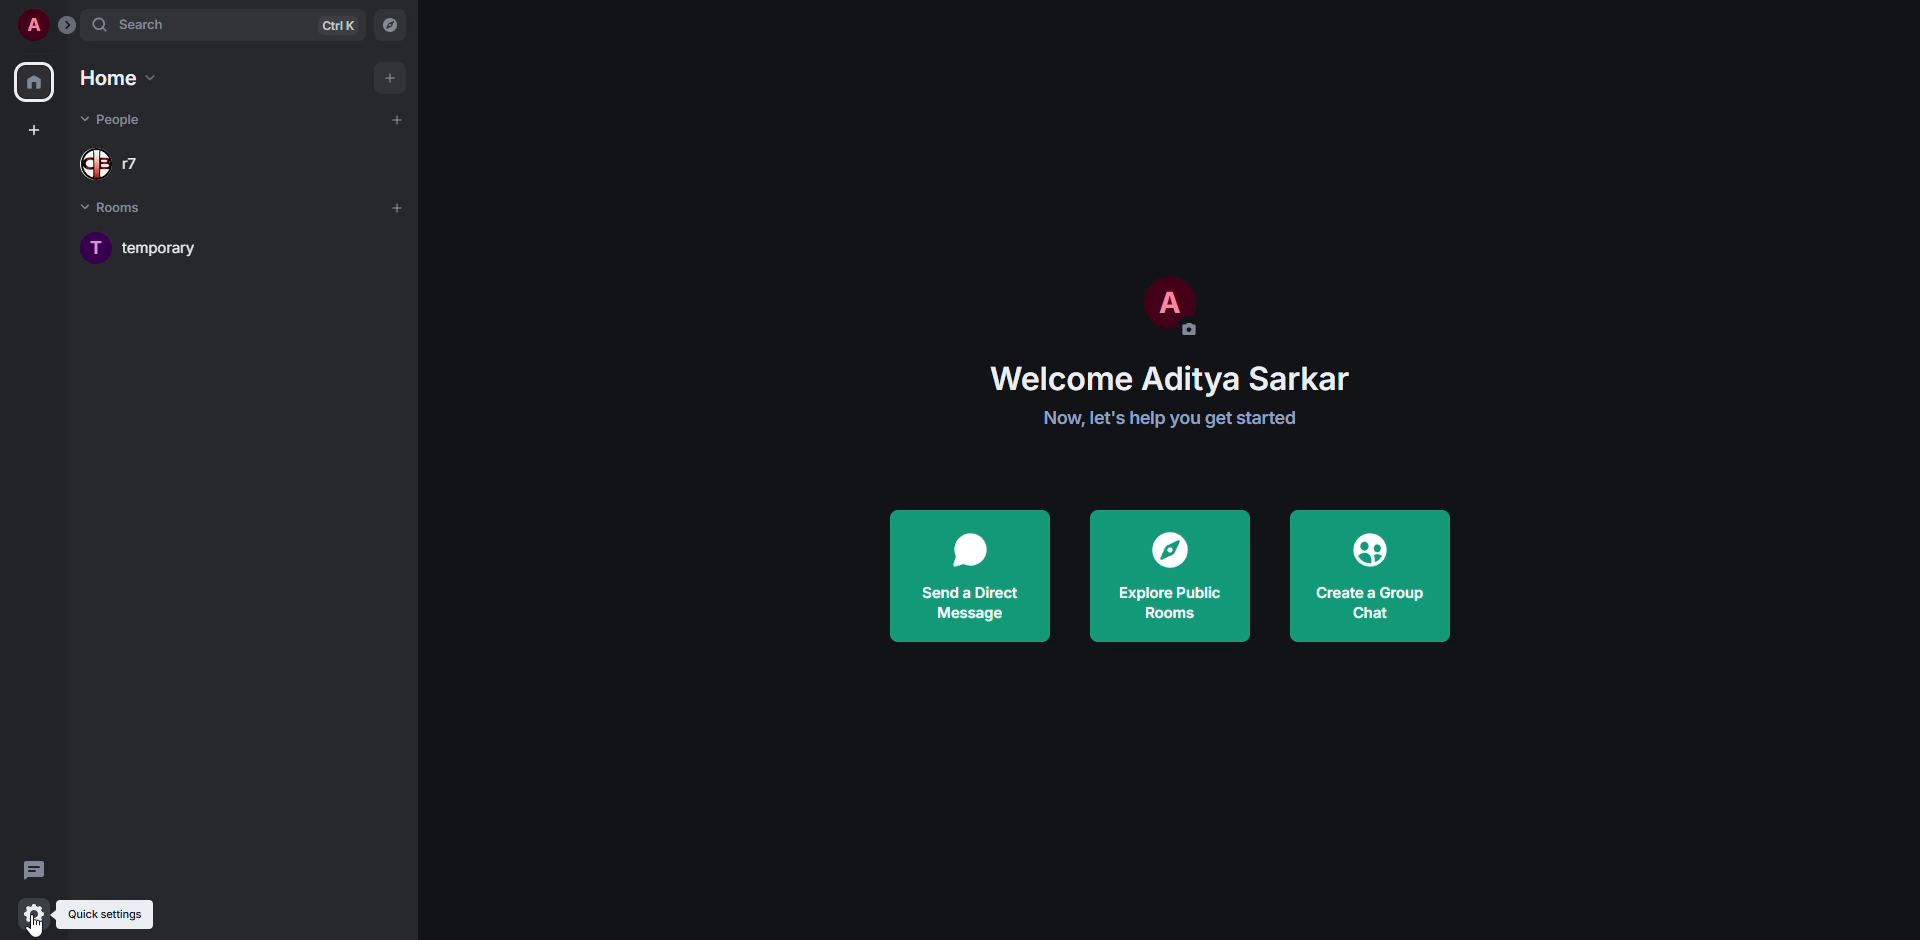 Image resolution: width=1920 pixels, height=940 pixels. I want to click on room, so click(163, 247).